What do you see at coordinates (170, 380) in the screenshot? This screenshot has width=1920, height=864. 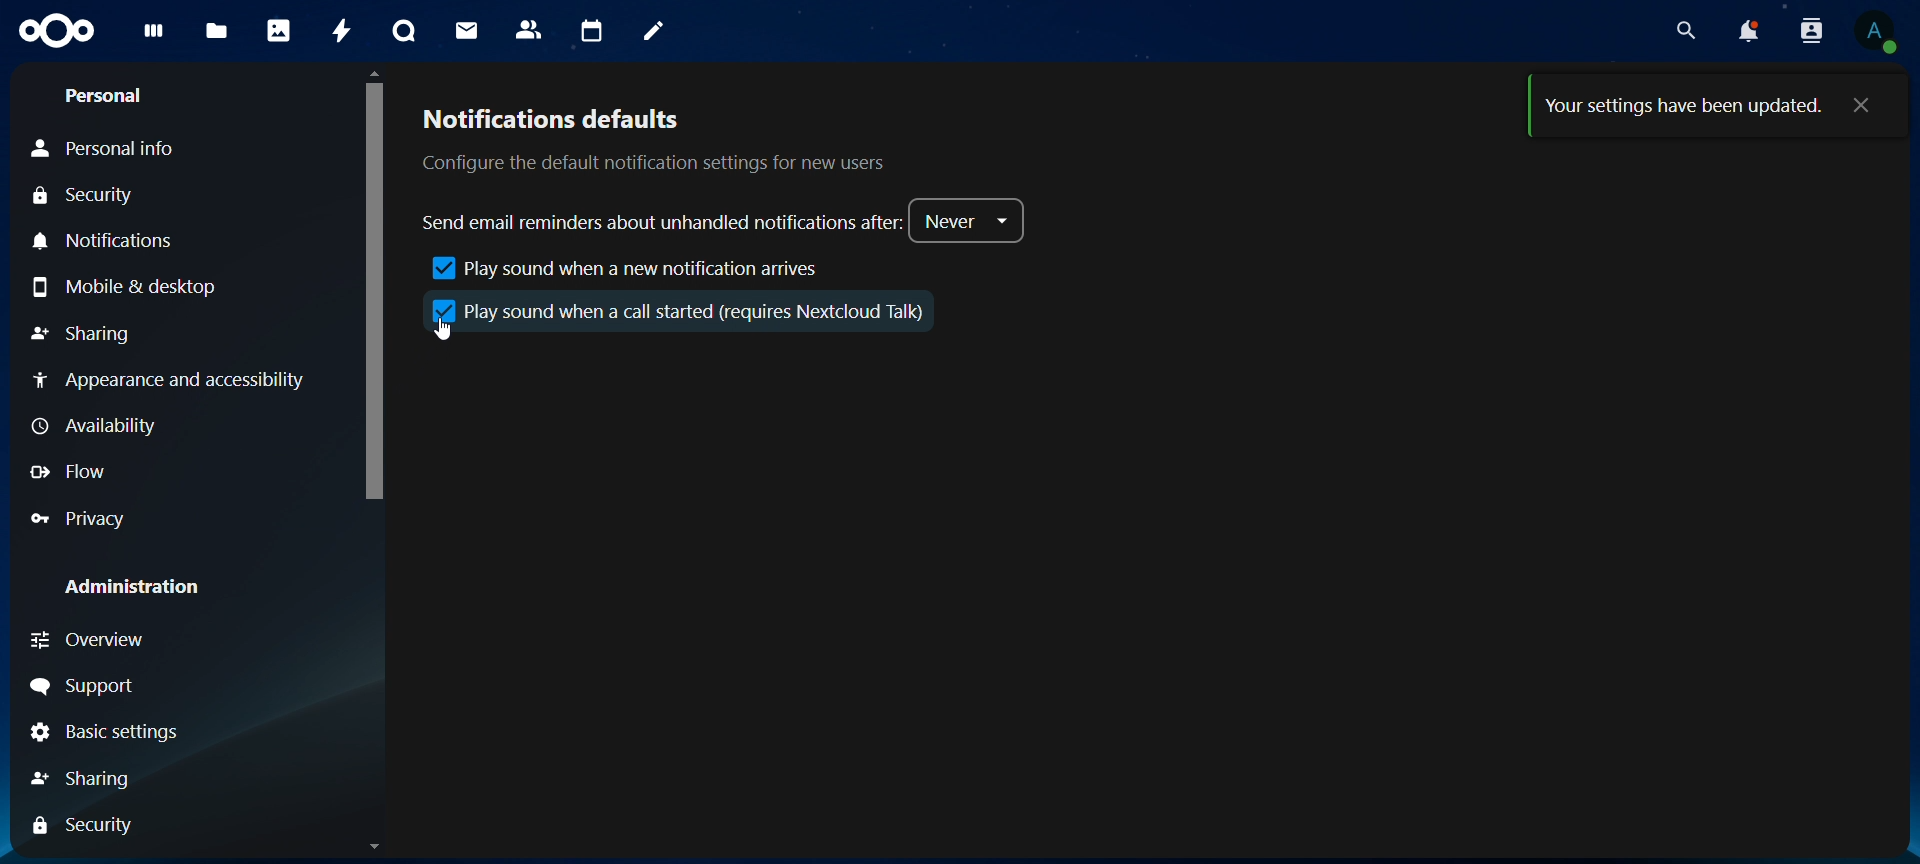 I see `Appearance & accessibility` at bounding box center [170, 380].